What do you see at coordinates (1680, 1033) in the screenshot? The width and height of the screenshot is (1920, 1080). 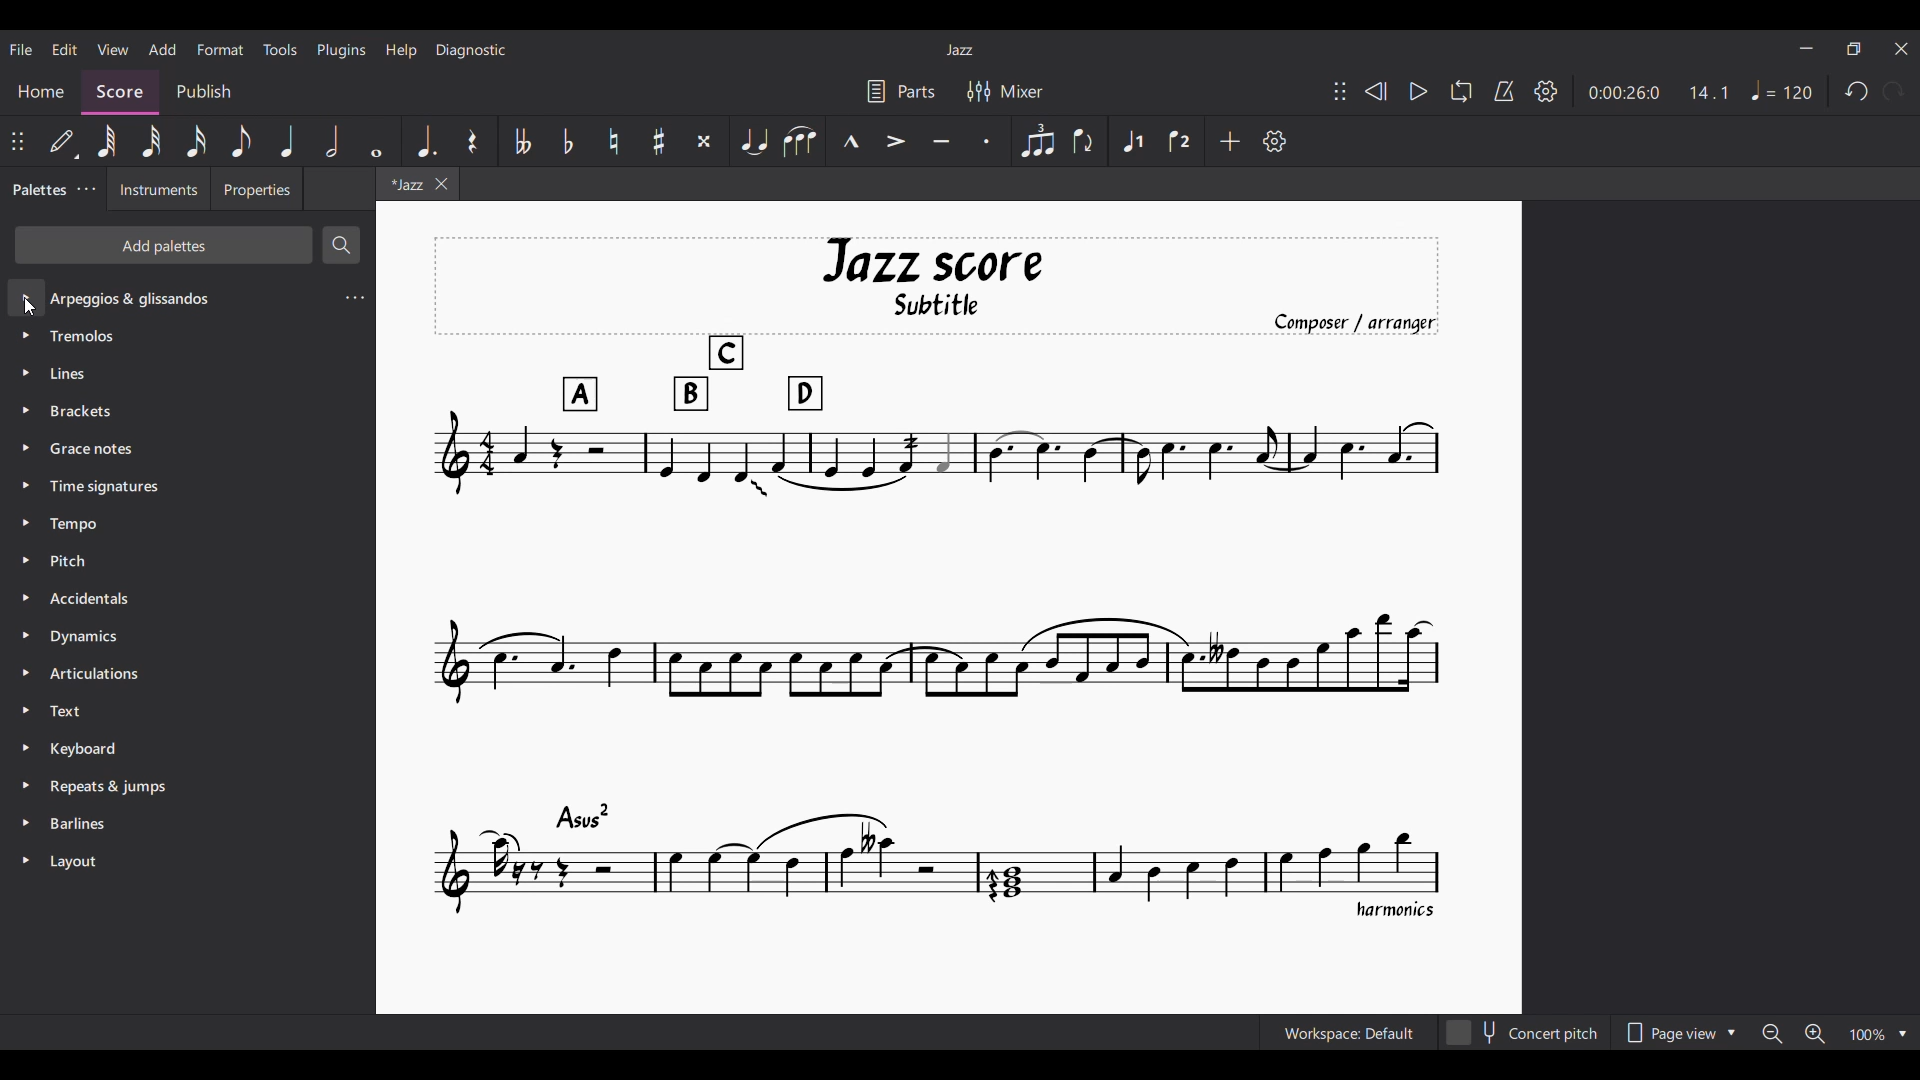 I see `Page view options` at bounding box center [1680, 1033].